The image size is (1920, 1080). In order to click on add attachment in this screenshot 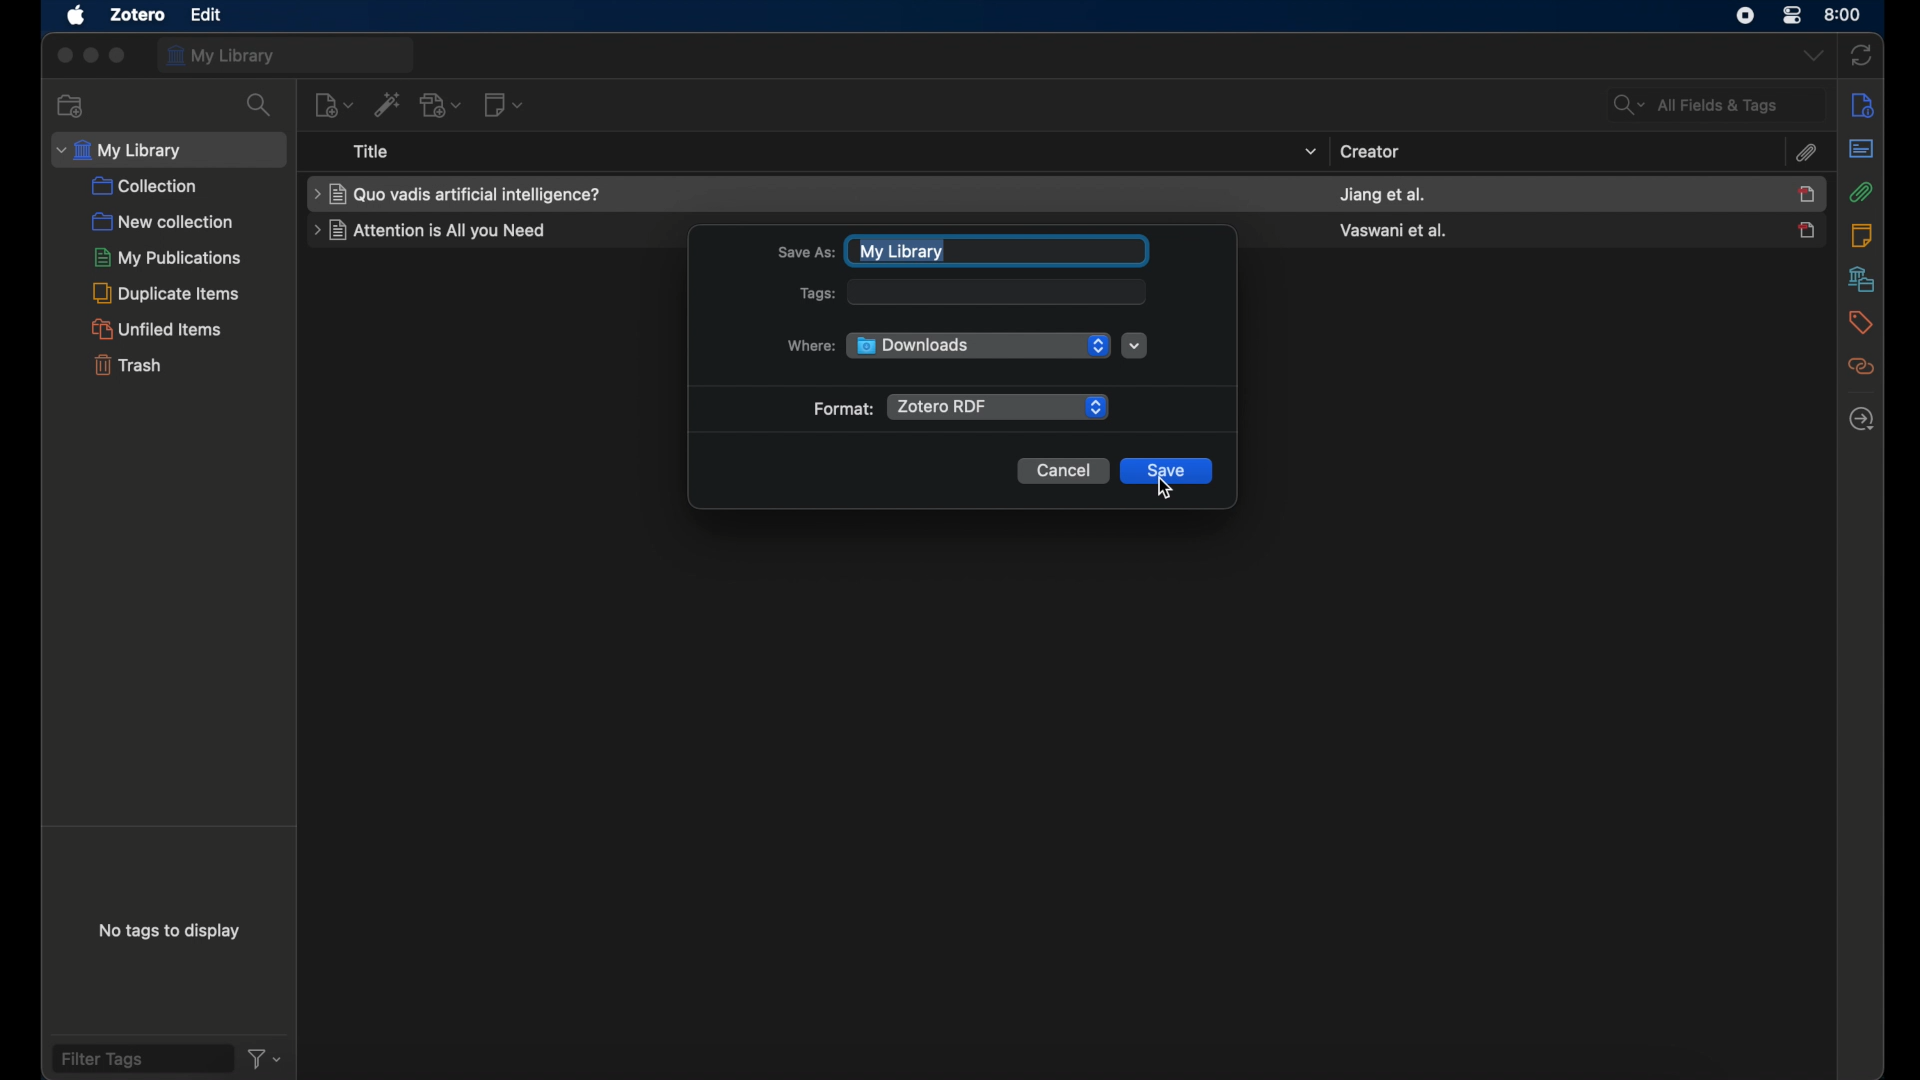, I will do `click(443, 106)`.